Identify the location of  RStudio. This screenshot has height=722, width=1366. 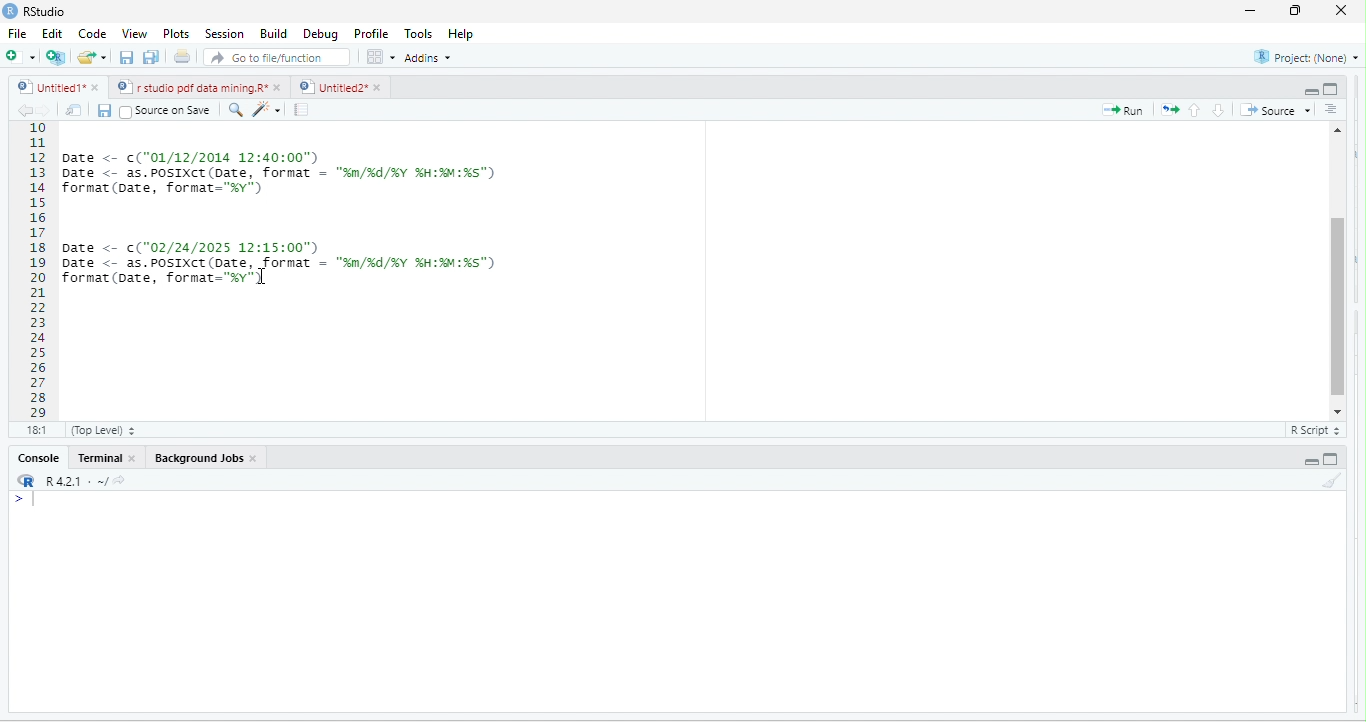
(43, 12).